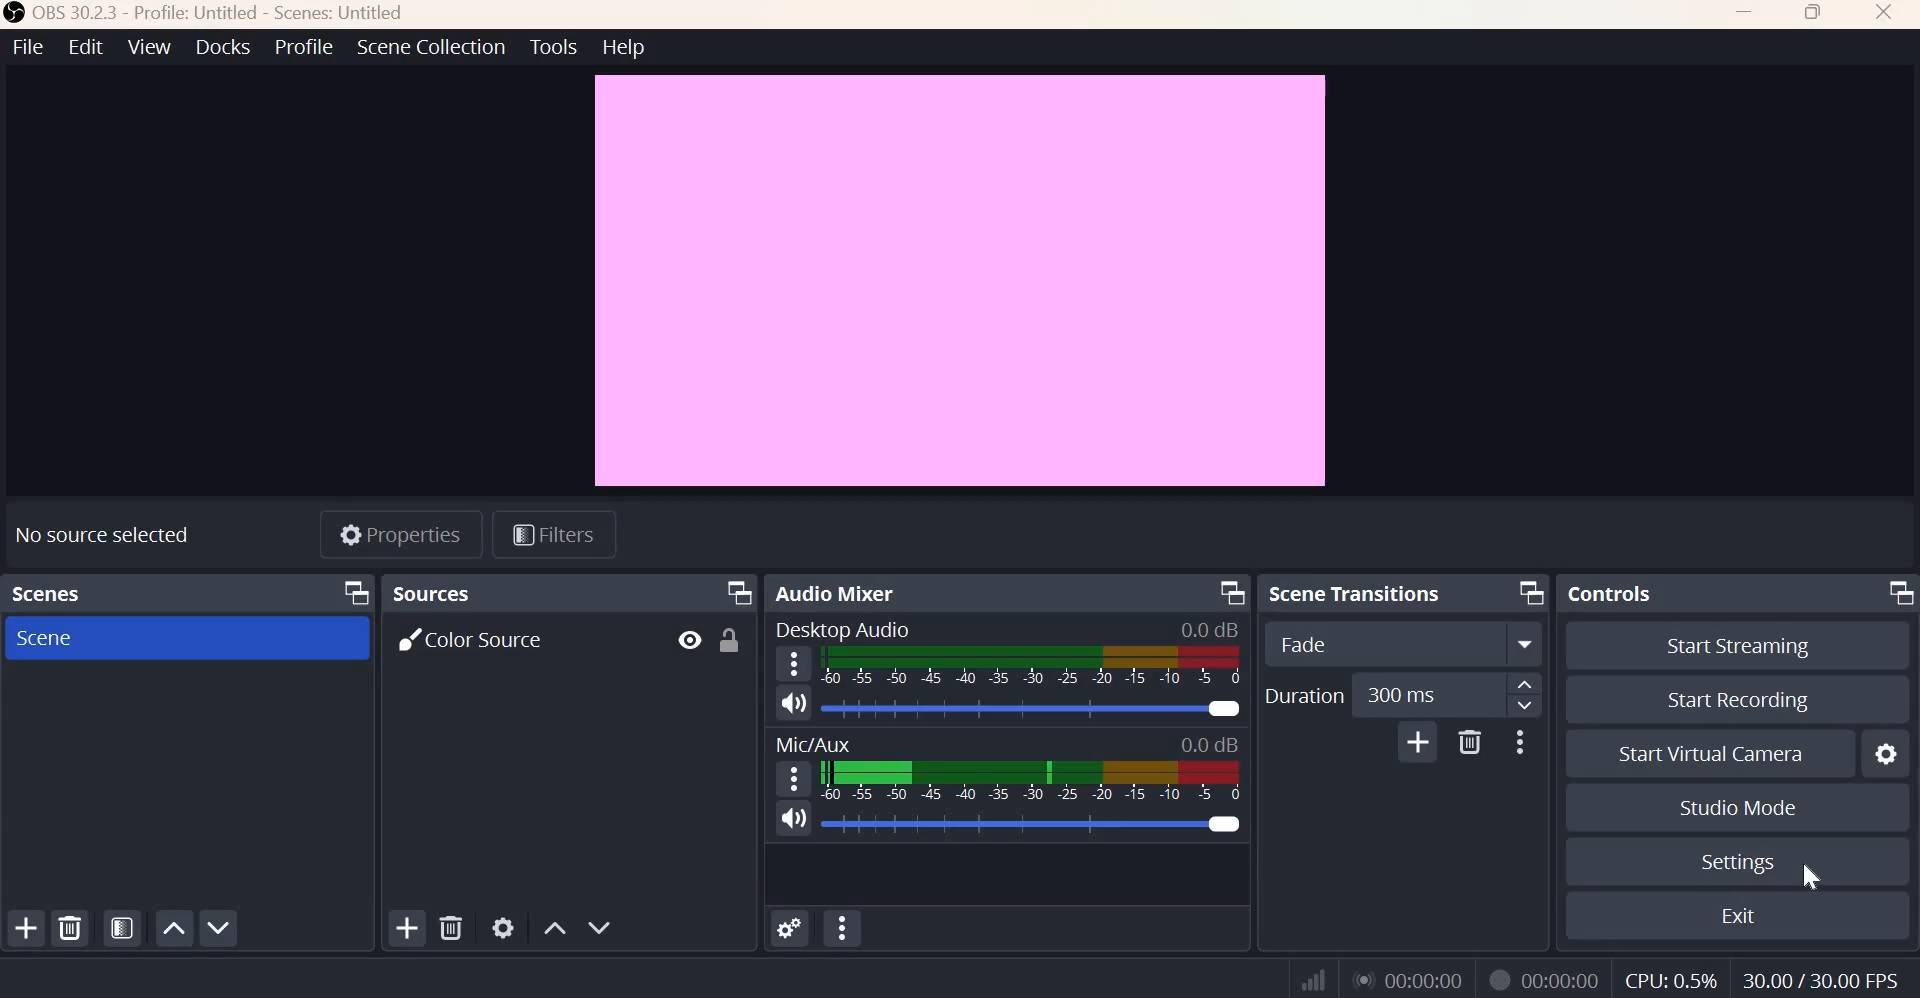  What do you see at coordinates (1522, 742) in the screenshot?
I see `More Options` at bounding box center [1522, 742].